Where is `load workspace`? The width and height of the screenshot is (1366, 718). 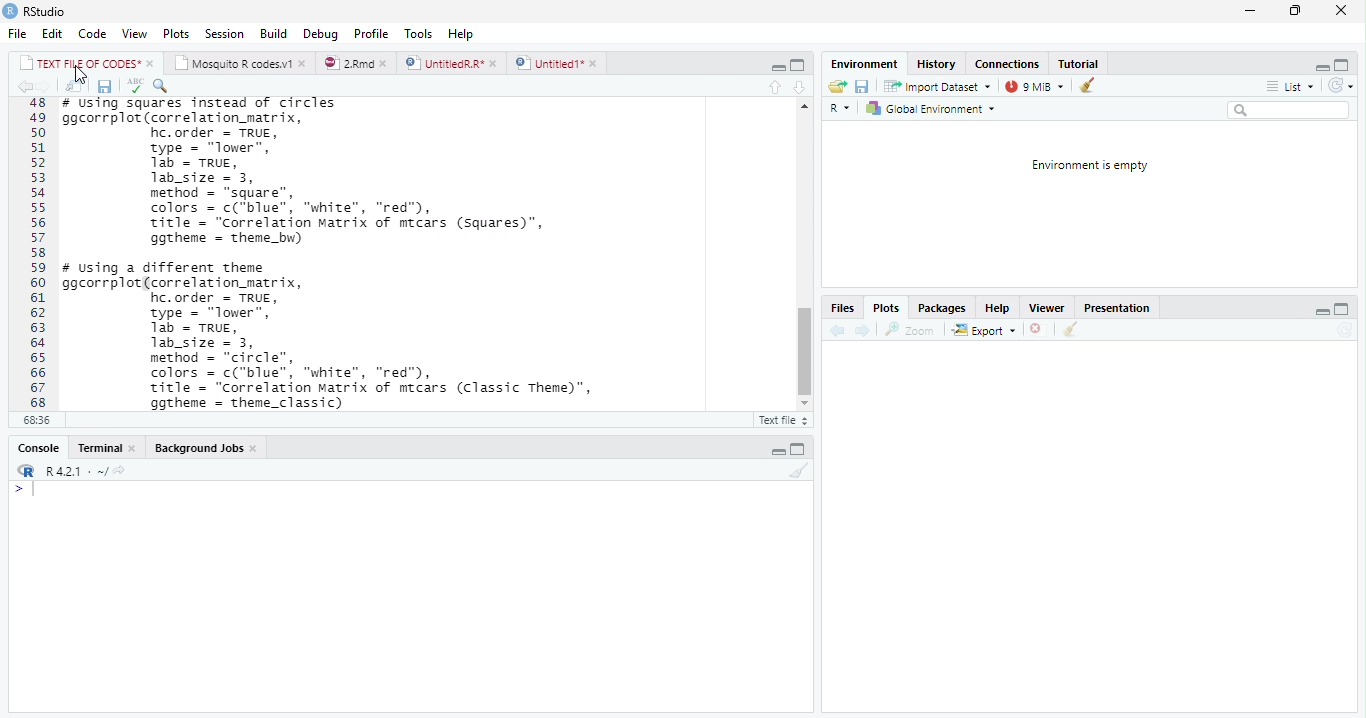 load workspace is located at coordinates (836, 86).